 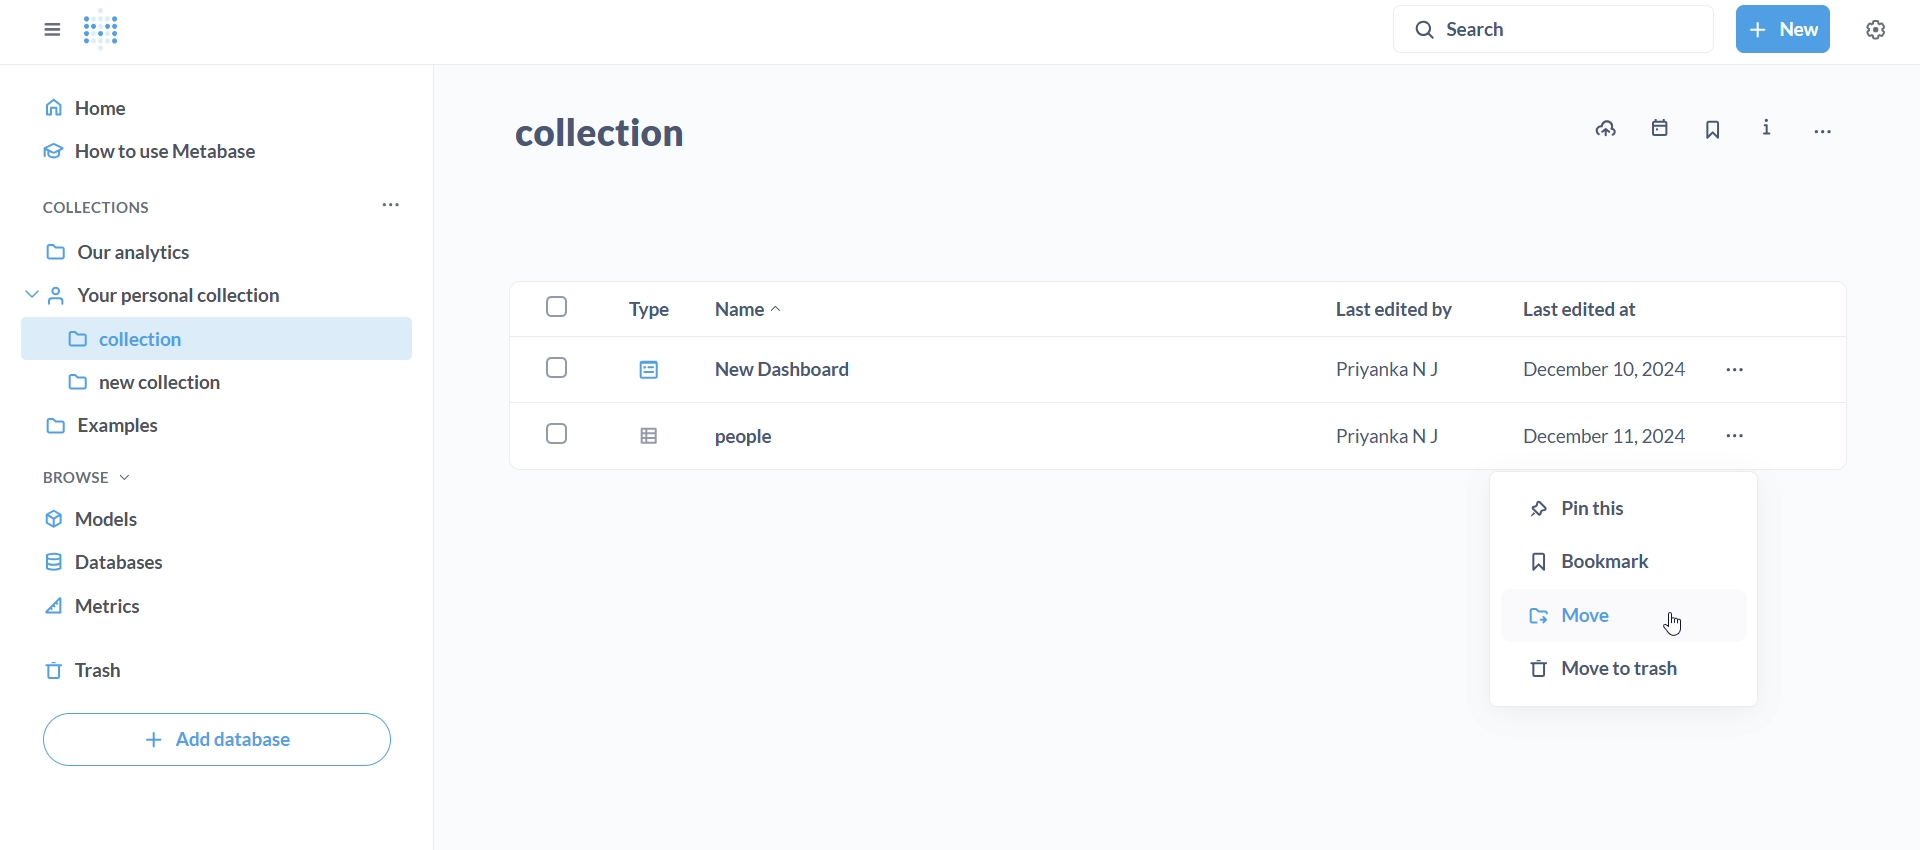 What do you see at coordinates (1623, 615) in the screenshot?
I see `move` at bounding box center [1623, 615].